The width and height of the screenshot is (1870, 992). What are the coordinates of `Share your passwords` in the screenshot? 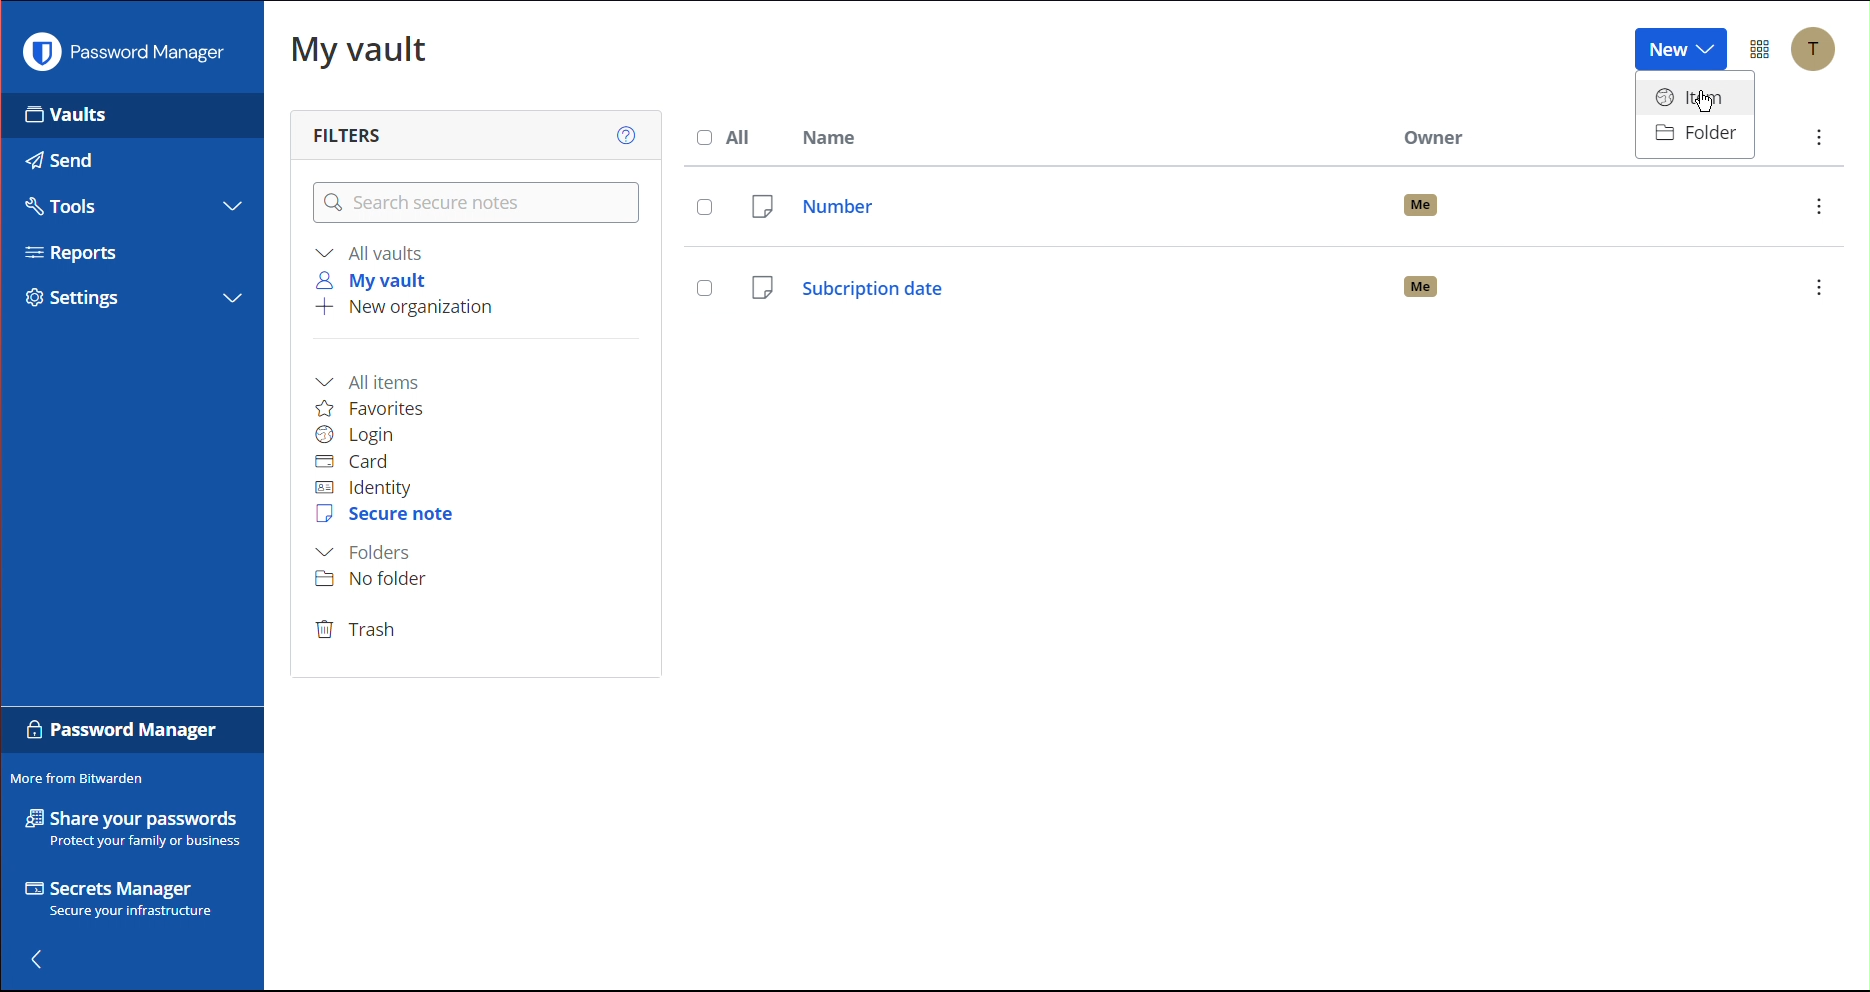 It's located at (128, 829).